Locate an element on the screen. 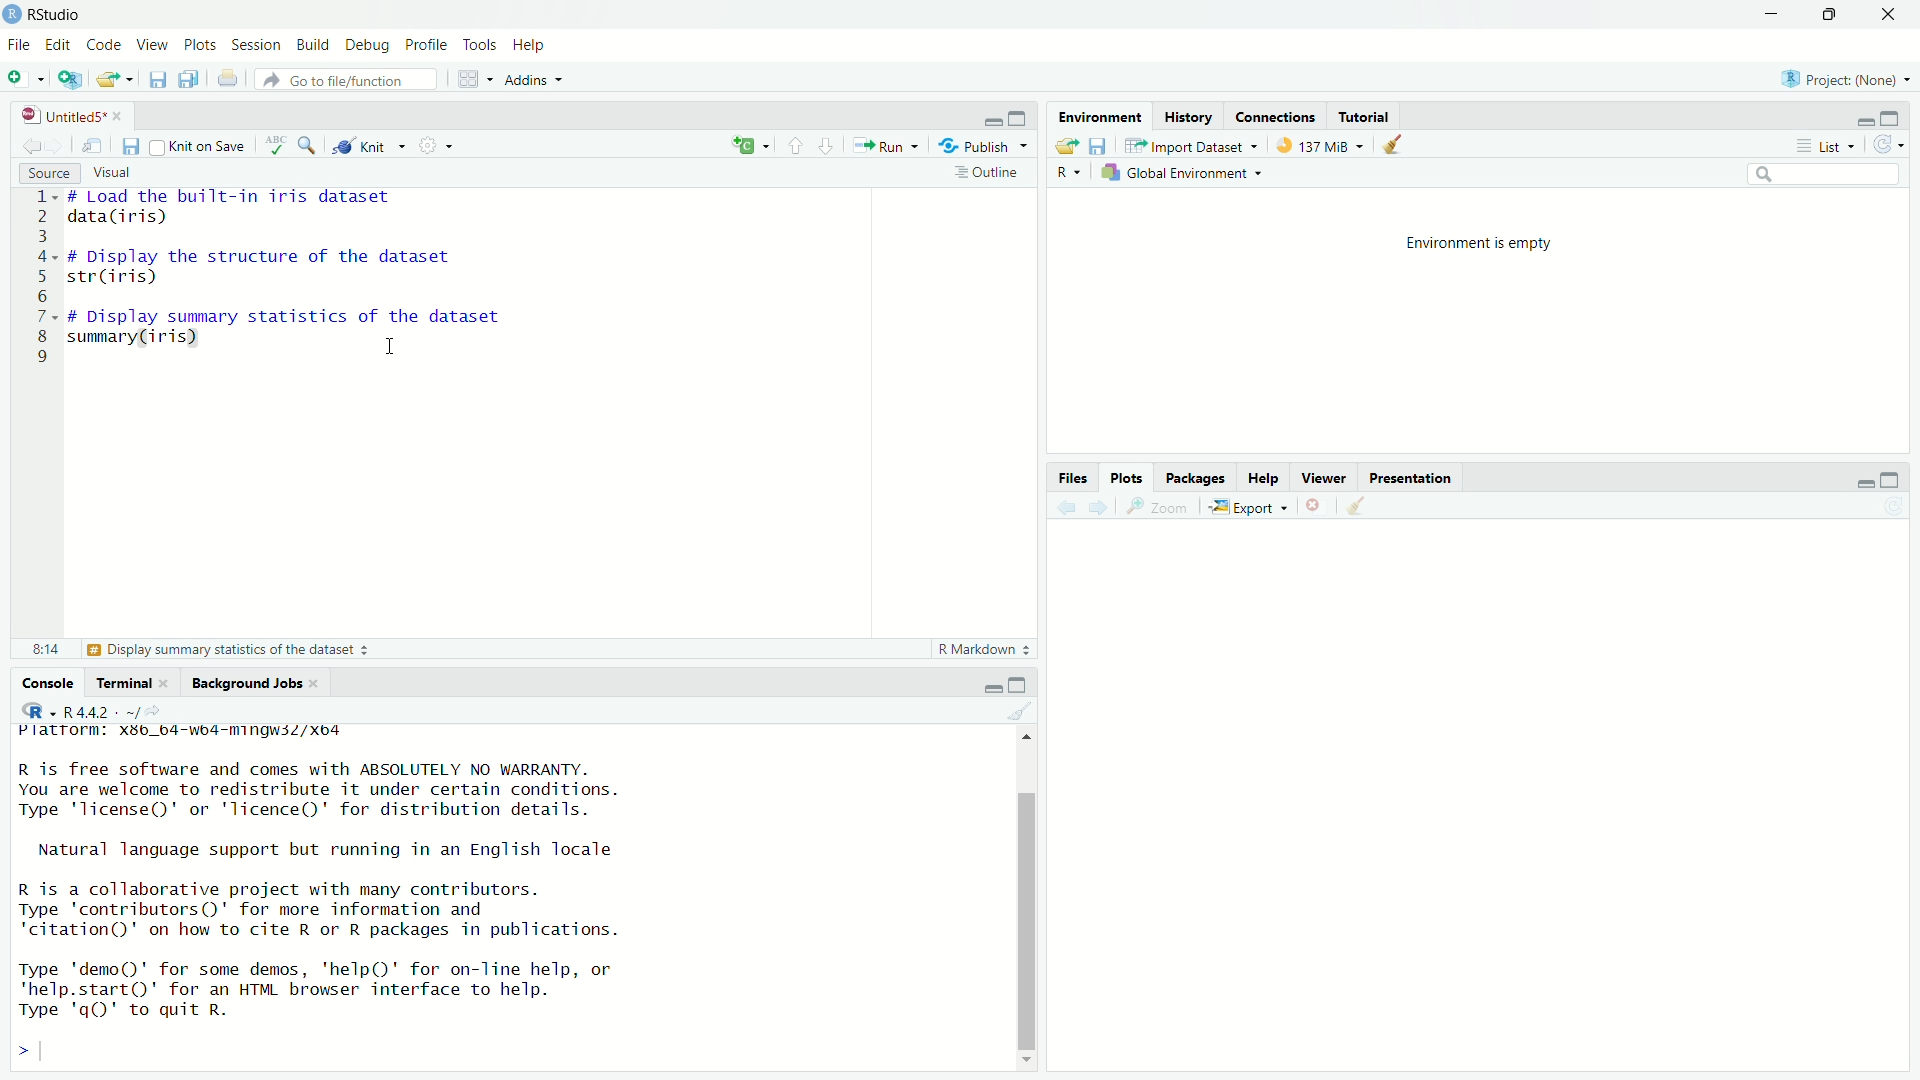 The height and width of the screenshot is (1080, 1920). Viewer is located at coordinates (1323, 475).